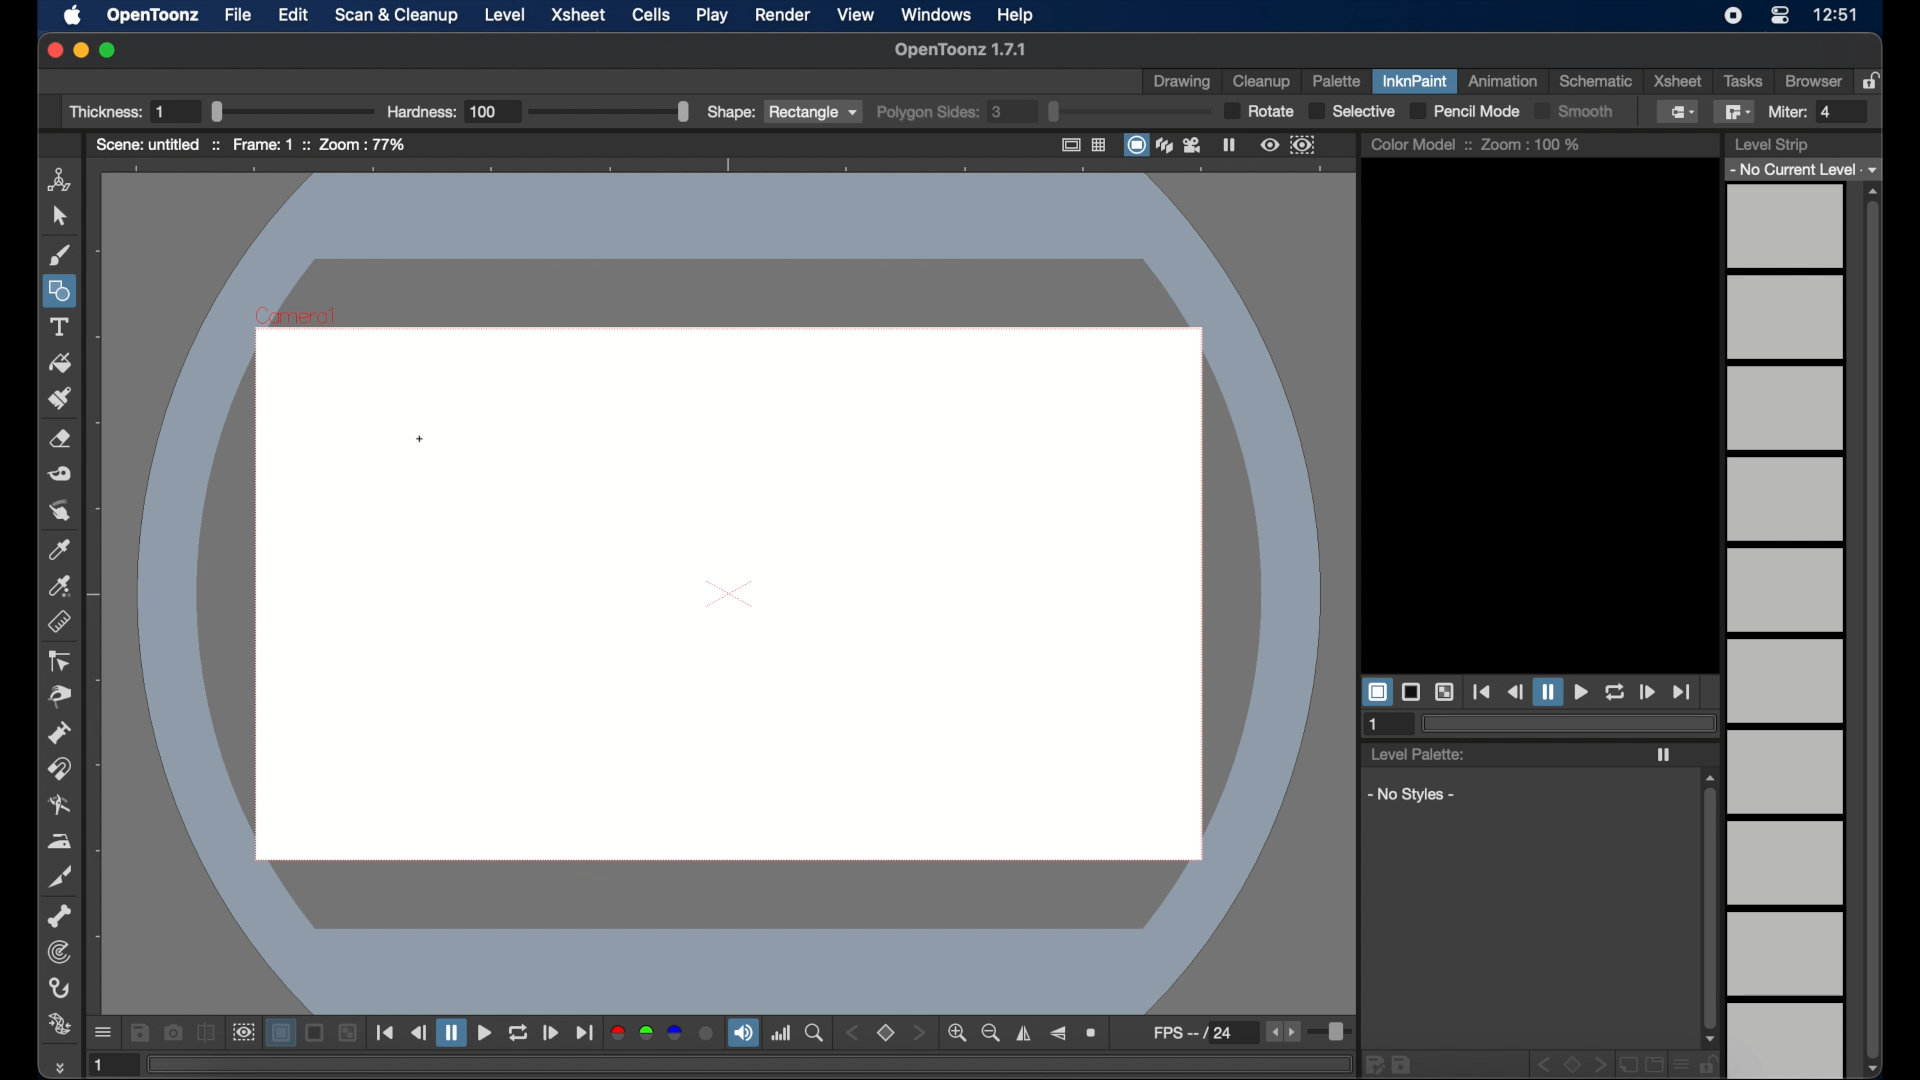 The width and height of the screenshot is (1920, 1080). What do you see at coordinates (1879, 1069) in the screenshot?
I see `scroll down arrow` at bounding box center [1879, 1069].